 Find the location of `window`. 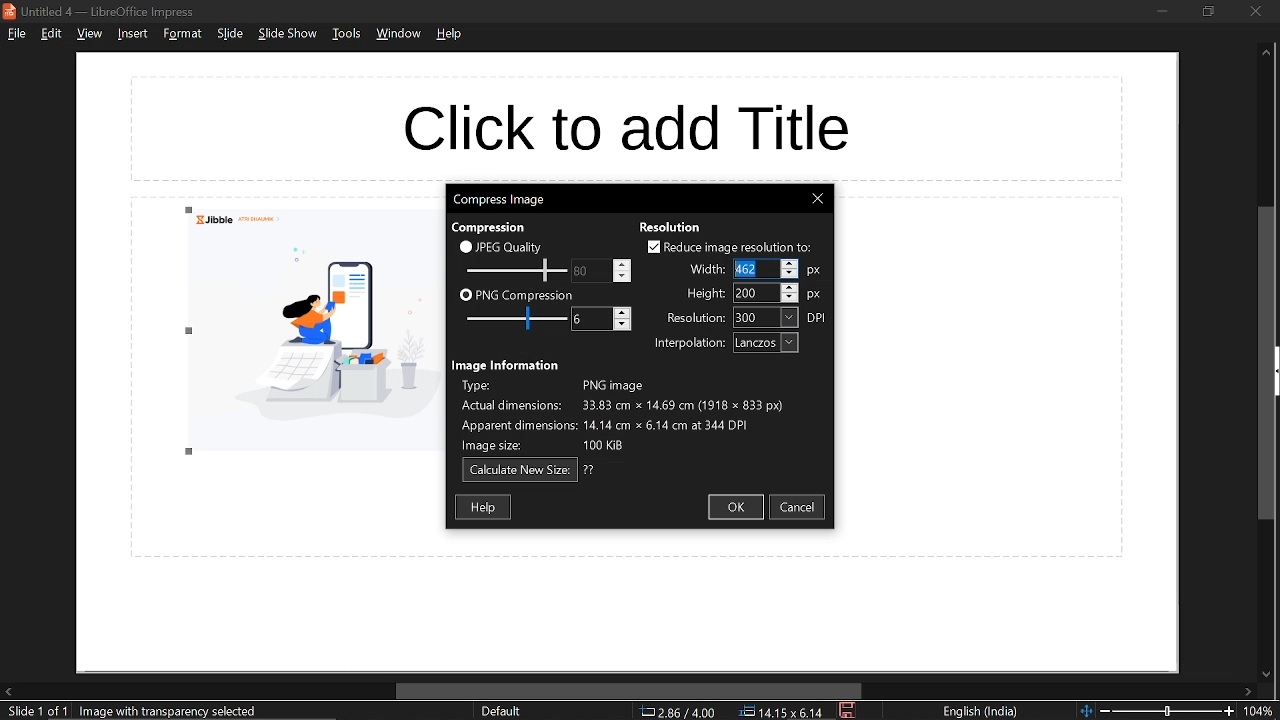

window is located at coordinates (401, 34).